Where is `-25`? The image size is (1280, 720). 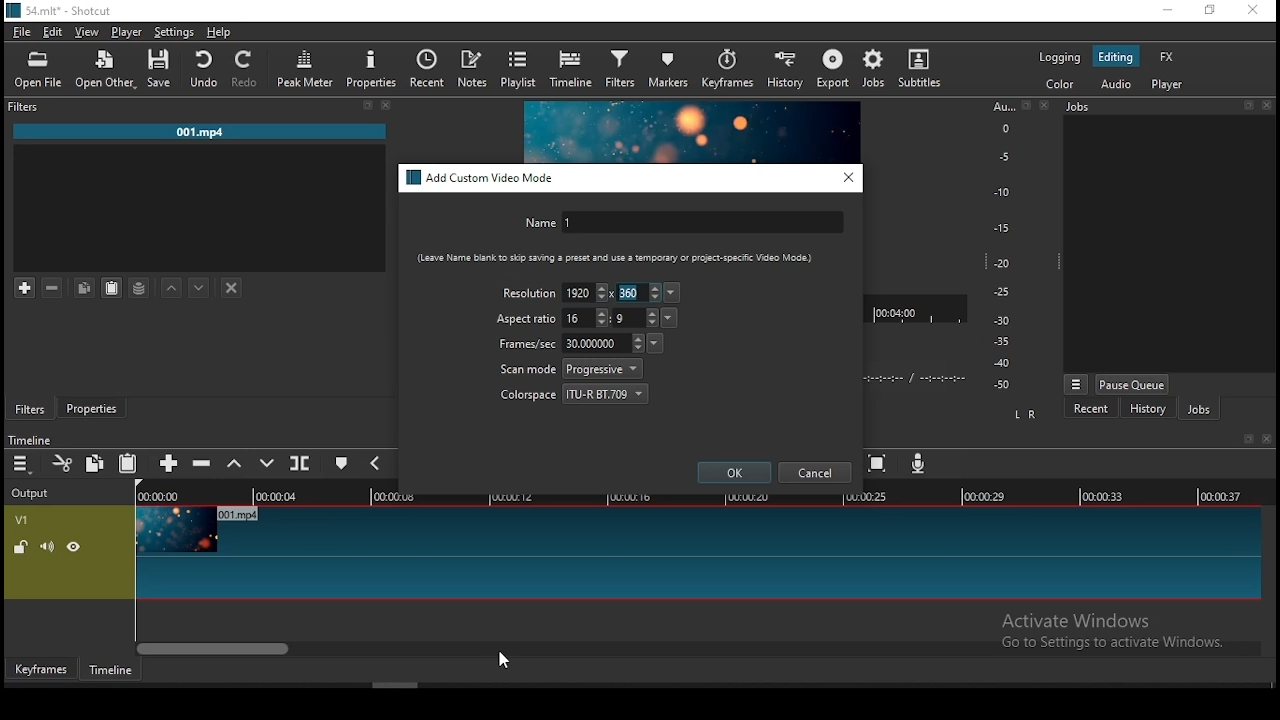 -25 is located at coordinates (1002, 293).